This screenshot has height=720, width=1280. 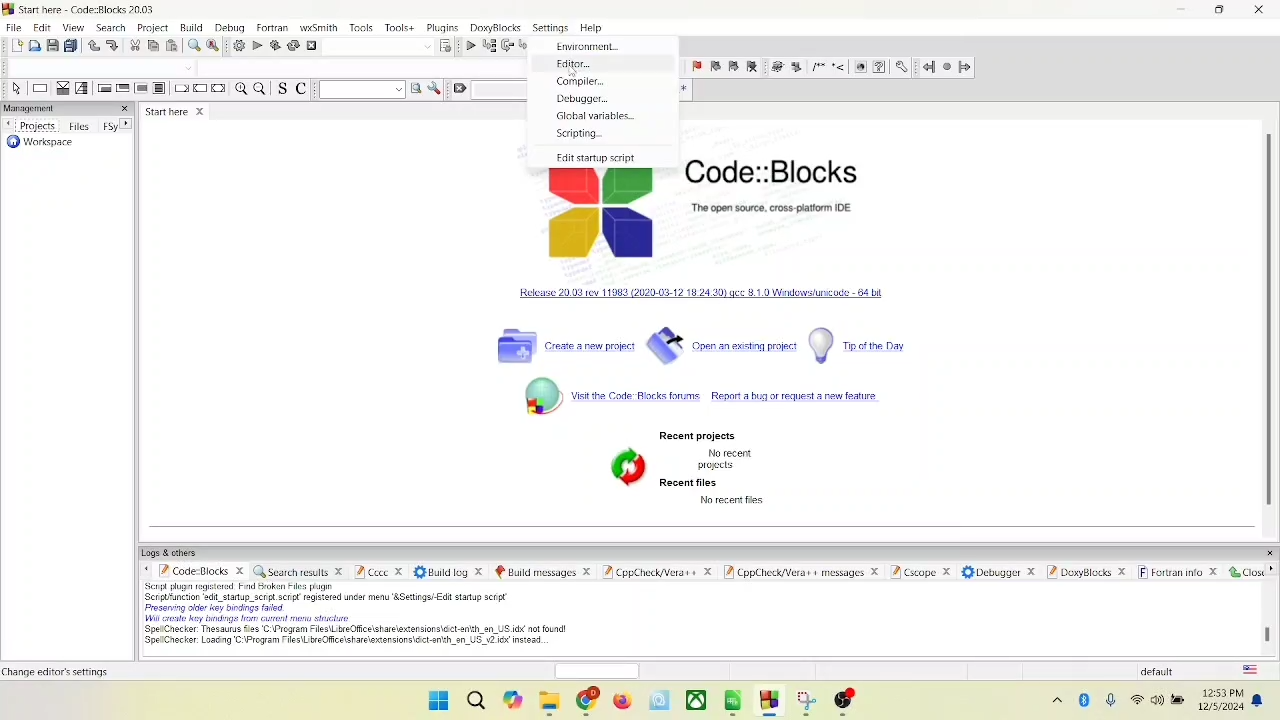 I want to click on copilot, so click(x=514, y=702).